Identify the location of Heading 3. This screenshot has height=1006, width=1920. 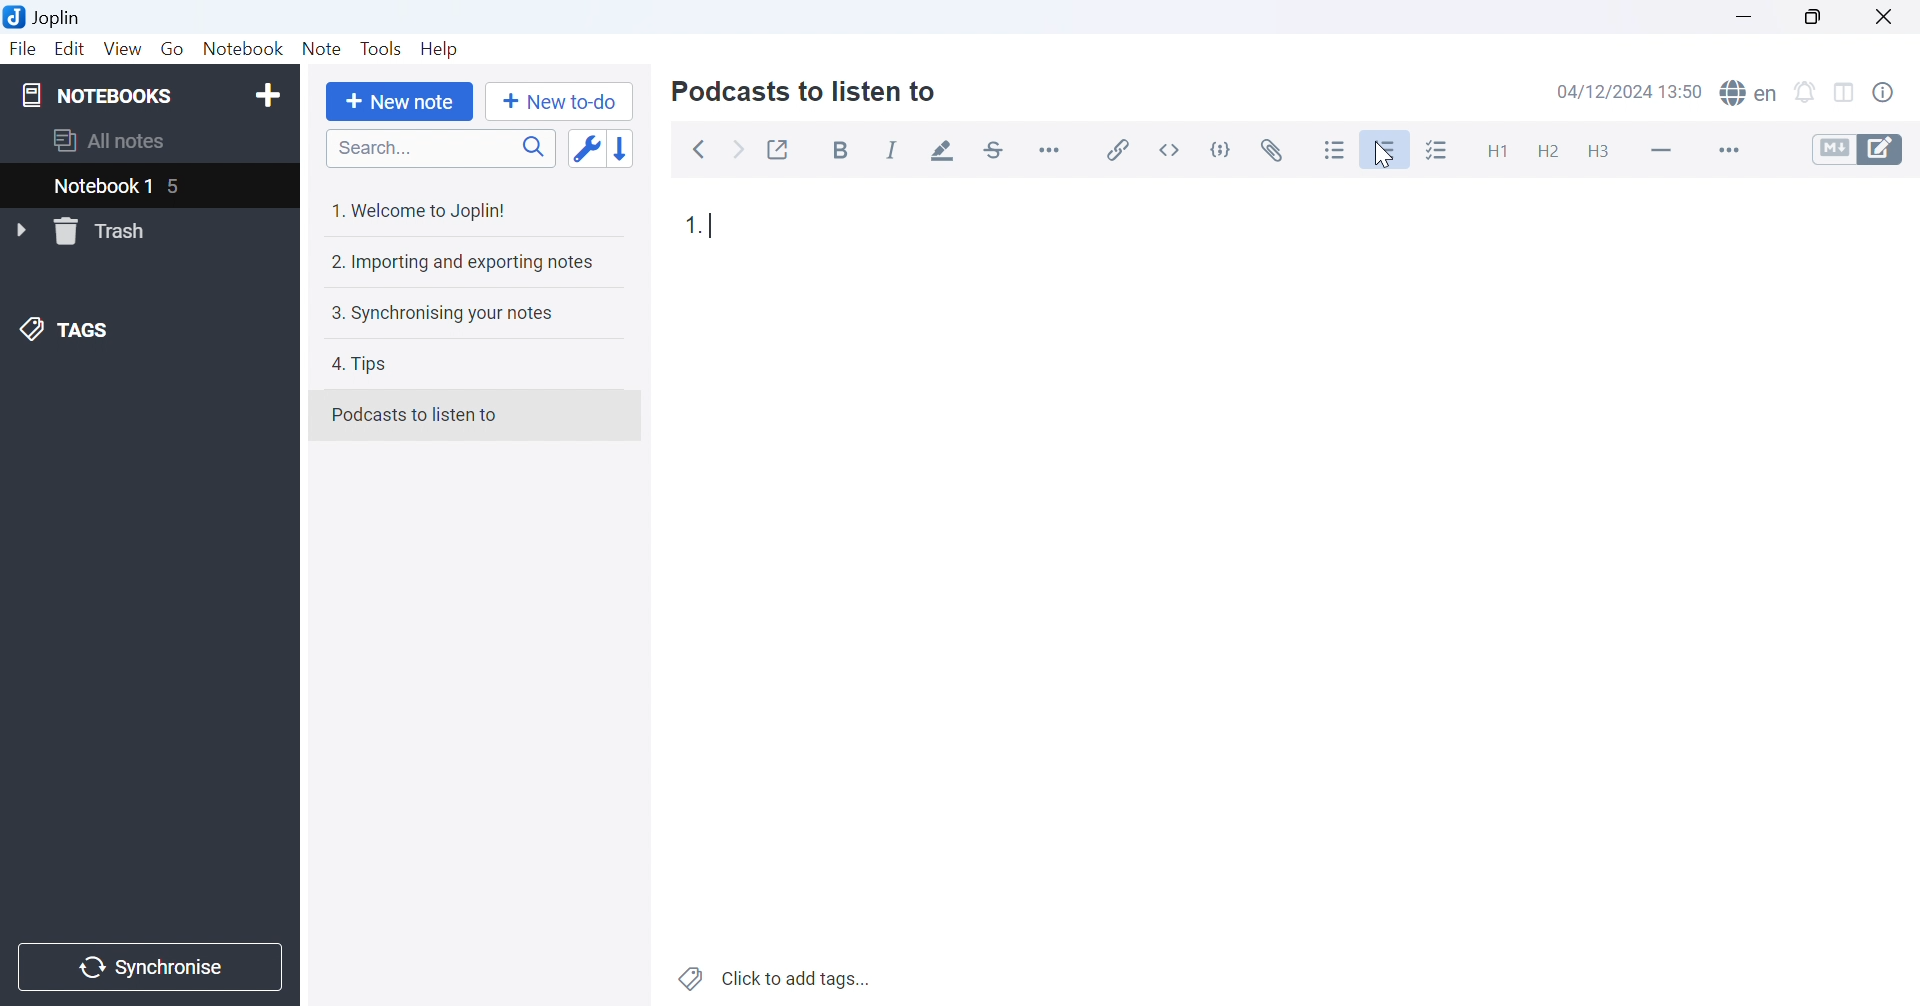
(1600, 152).